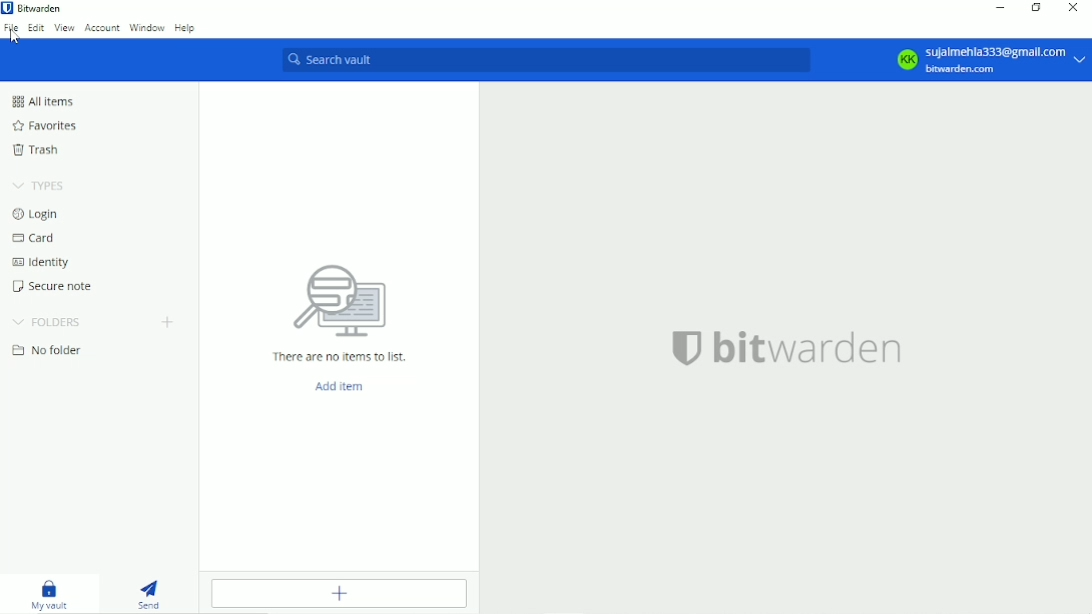 This screenshot has height=614, width=1092. I want to click on Create folder, so click(169, 322).